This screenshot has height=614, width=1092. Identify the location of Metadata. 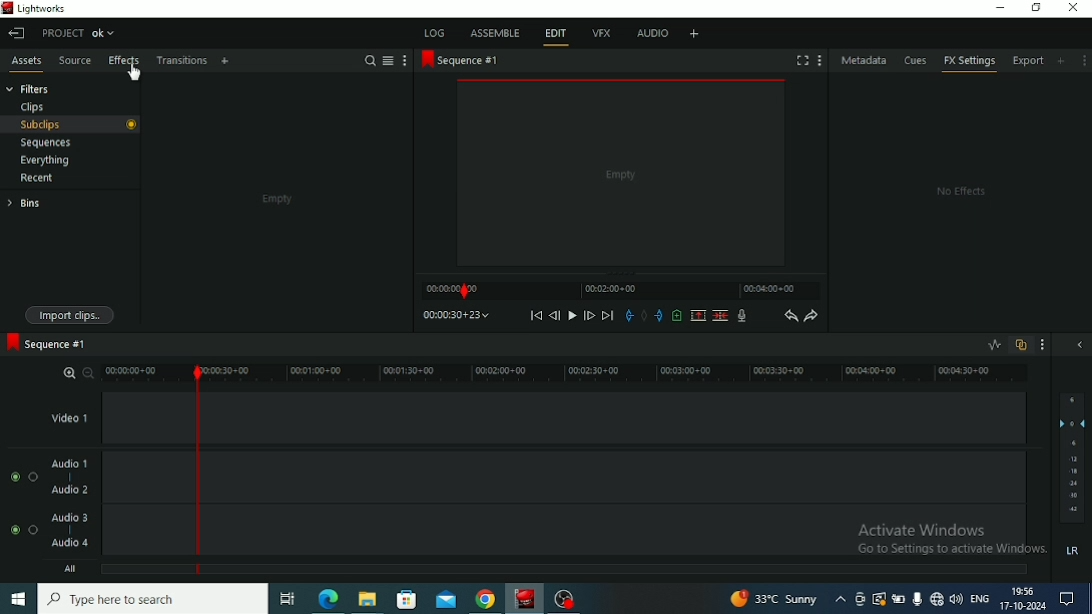
(865, 60).